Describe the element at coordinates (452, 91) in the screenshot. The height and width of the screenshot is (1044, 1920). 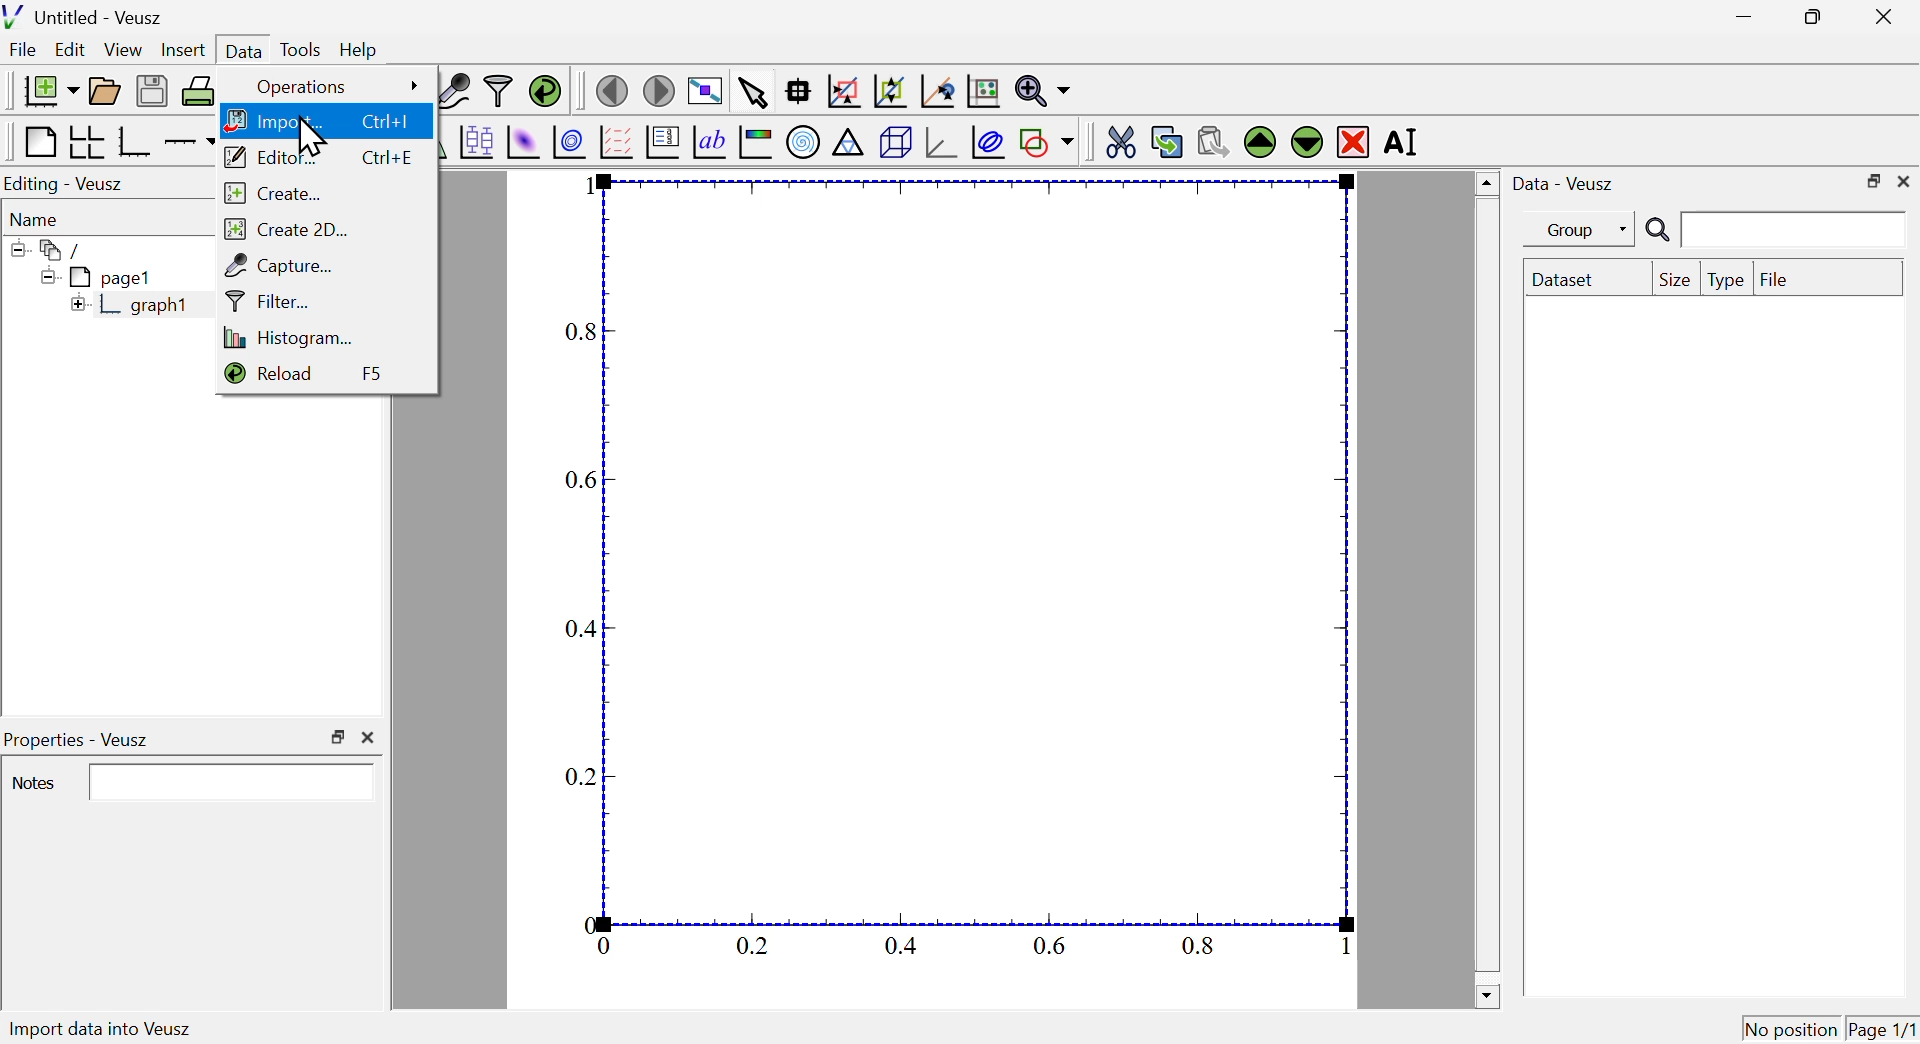
I see `capture remote data` at that location.